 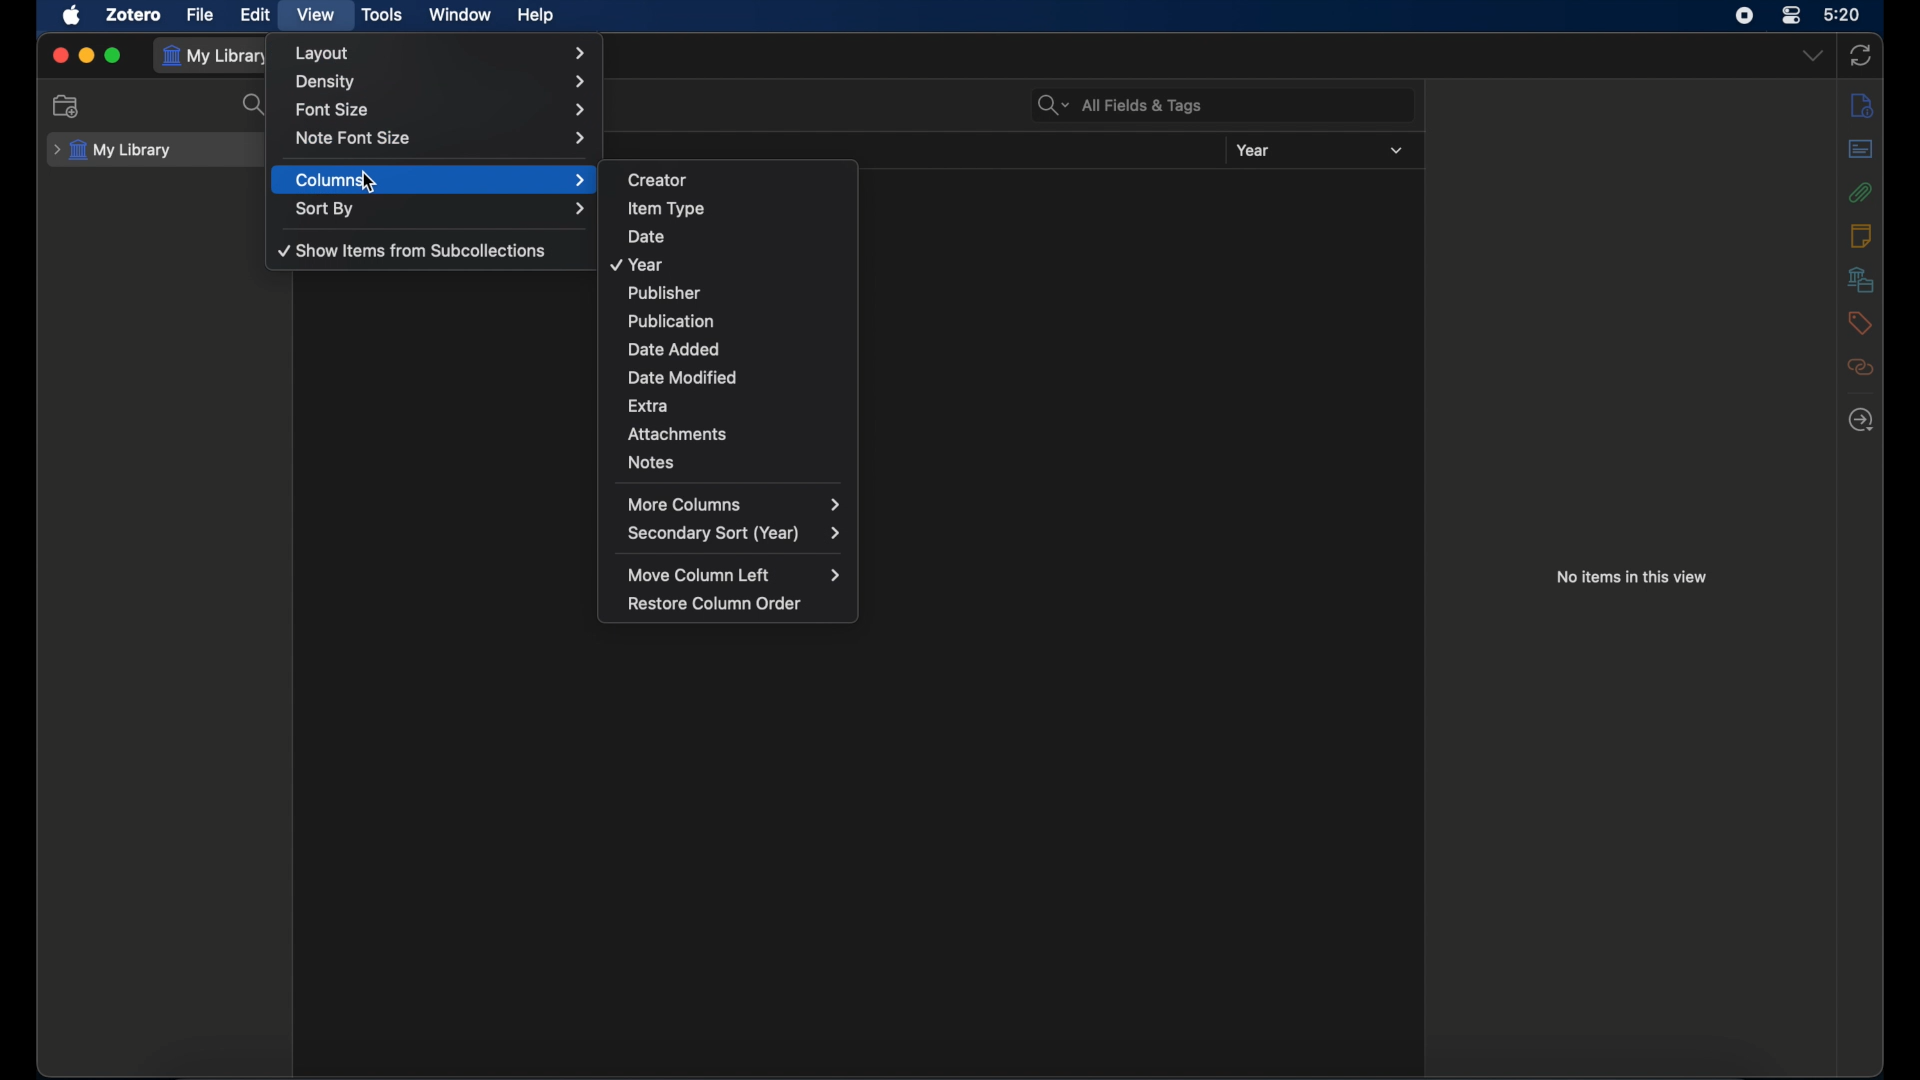 I want to click on related, so click(x=1861, y=367).